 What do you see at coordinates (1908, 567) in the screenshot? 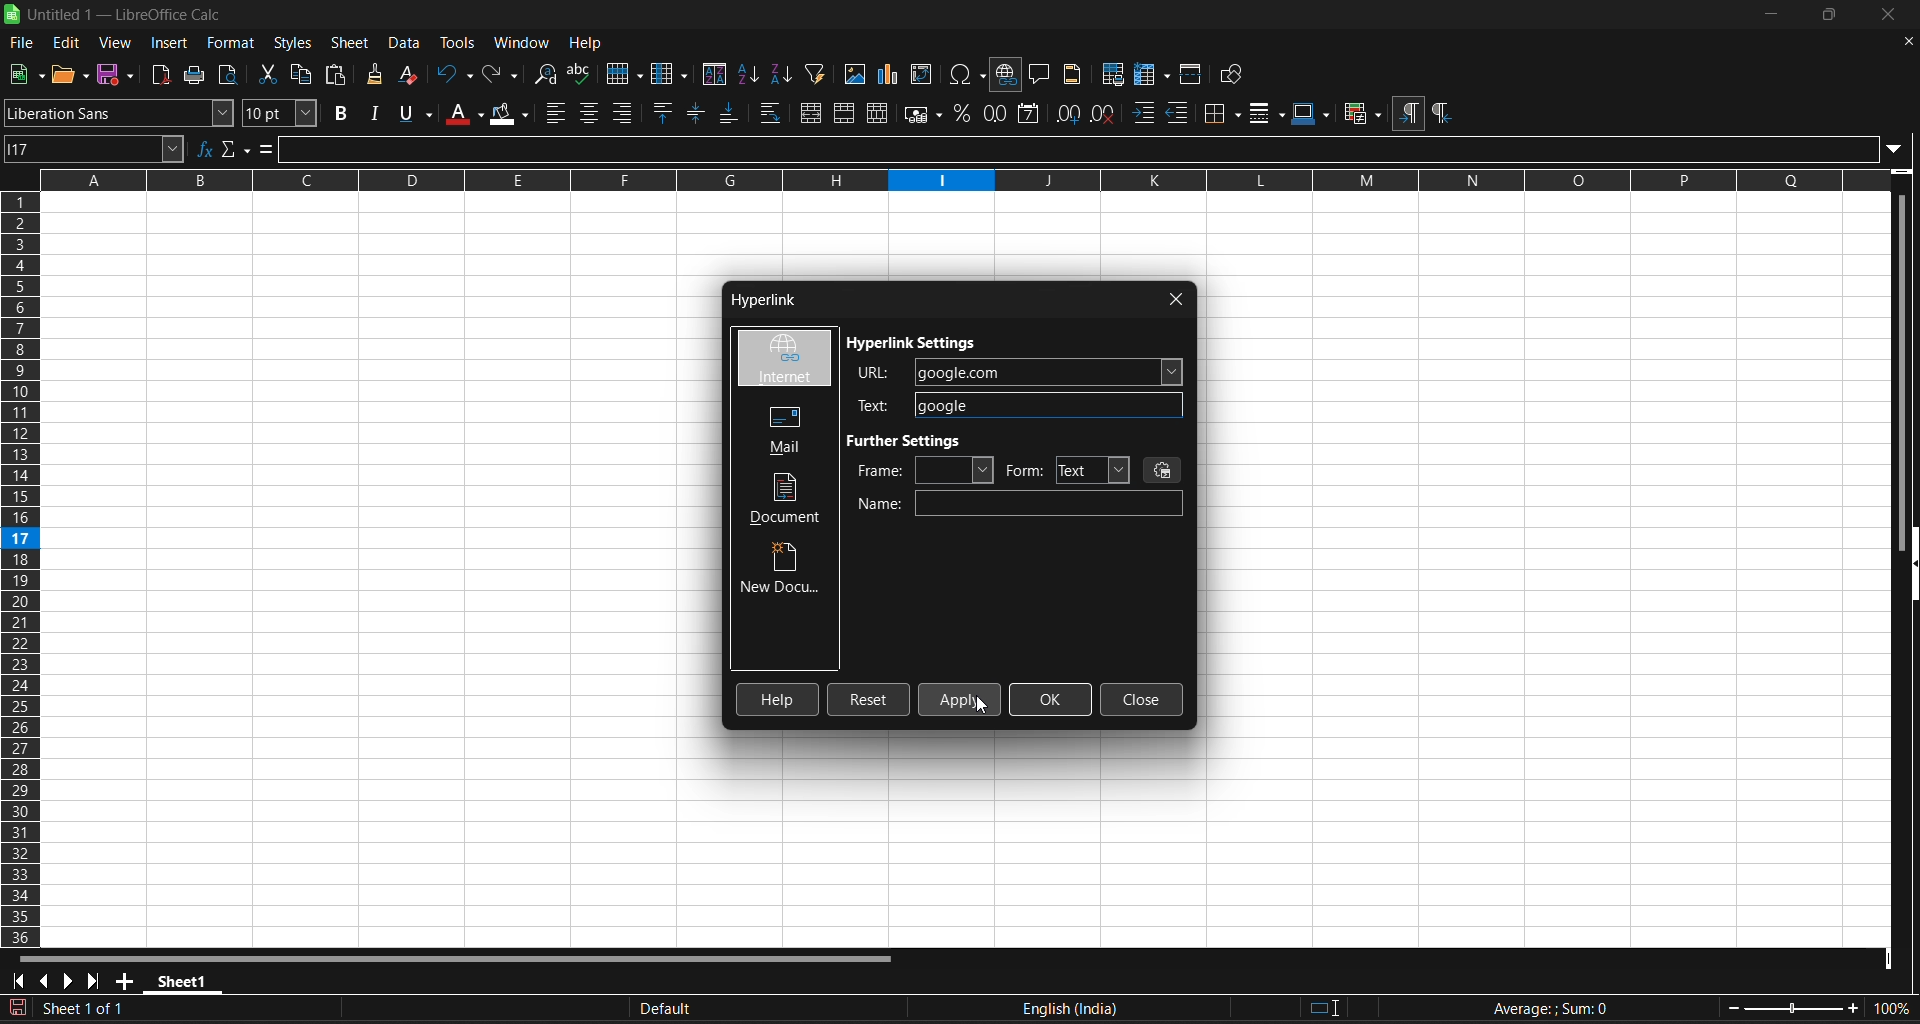
I see `hide` at bounding box center [1908, 567].